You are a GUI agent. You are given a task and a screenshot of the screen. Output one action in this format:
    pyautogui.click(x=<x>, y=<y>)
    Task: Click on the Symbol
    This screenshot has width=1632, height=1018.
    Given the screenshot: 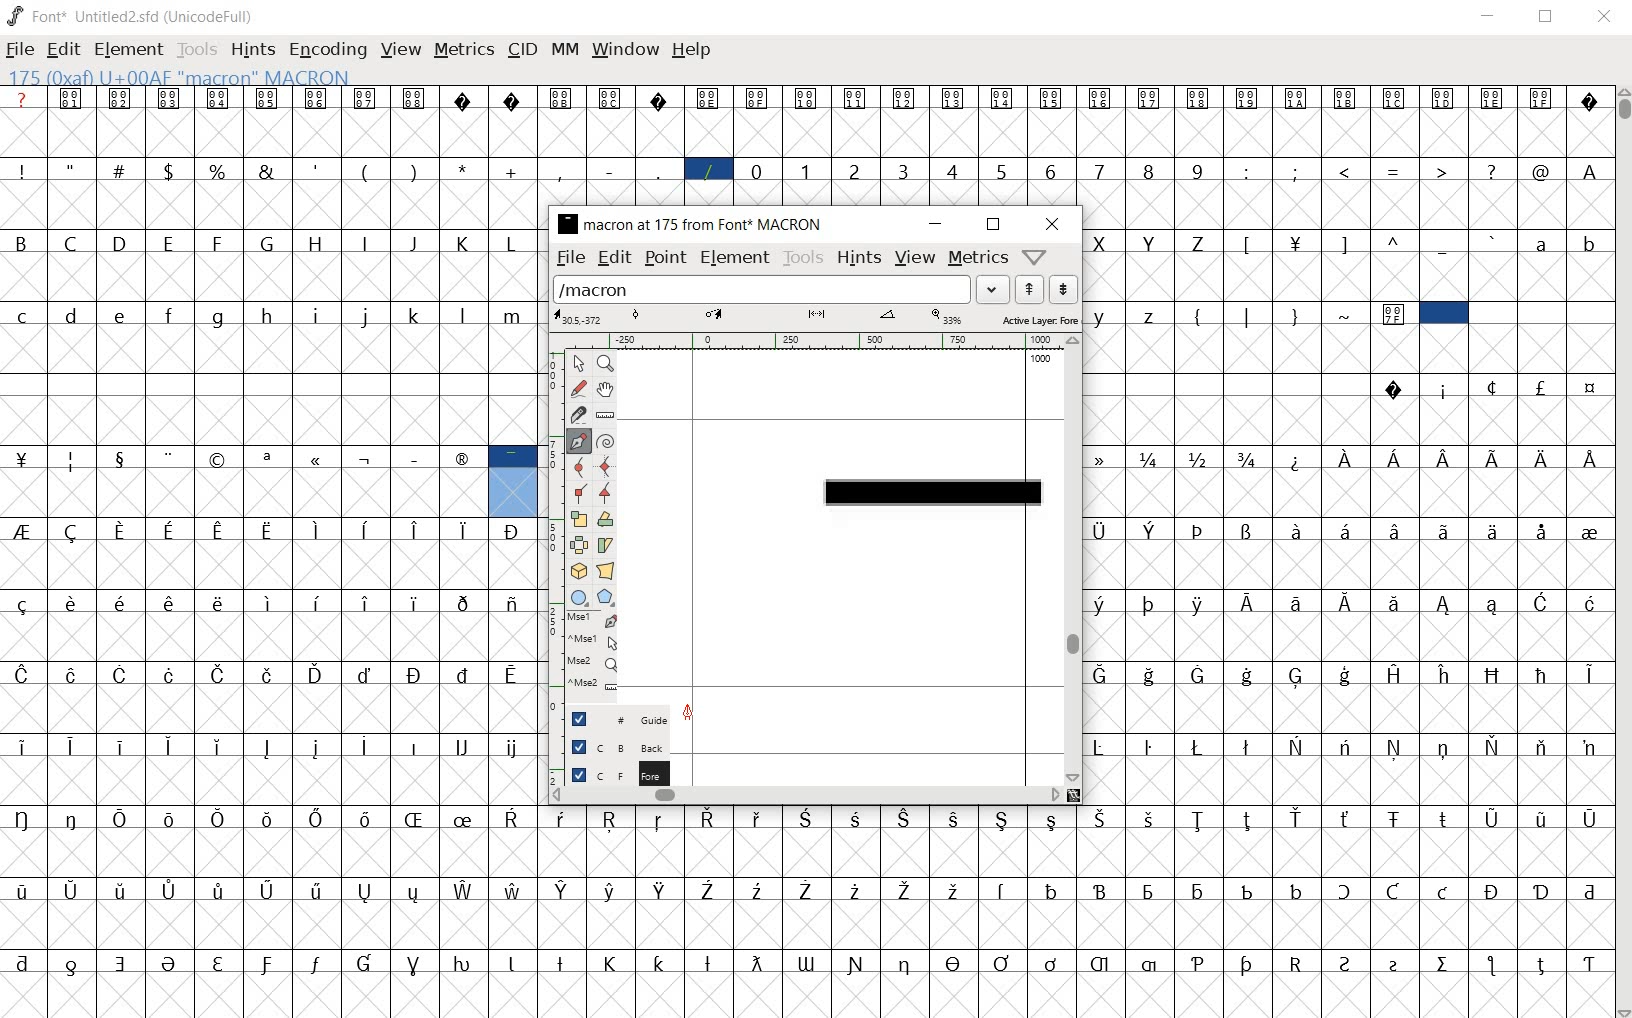 What is the action you would take?
    pyautogui.click(x=269, y=962)
    